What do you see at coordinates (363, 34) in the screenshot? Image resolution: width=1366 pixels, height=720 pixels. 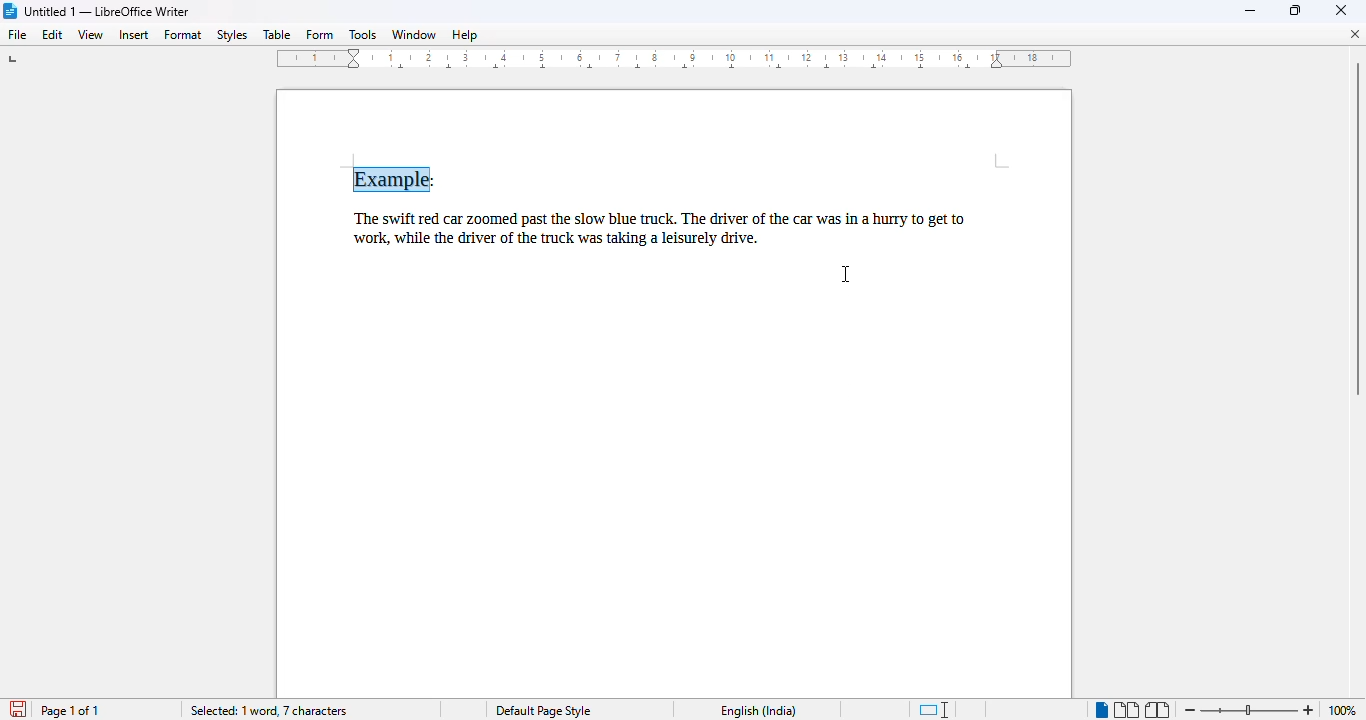 I see `tools` at bounding box center [363, 34].